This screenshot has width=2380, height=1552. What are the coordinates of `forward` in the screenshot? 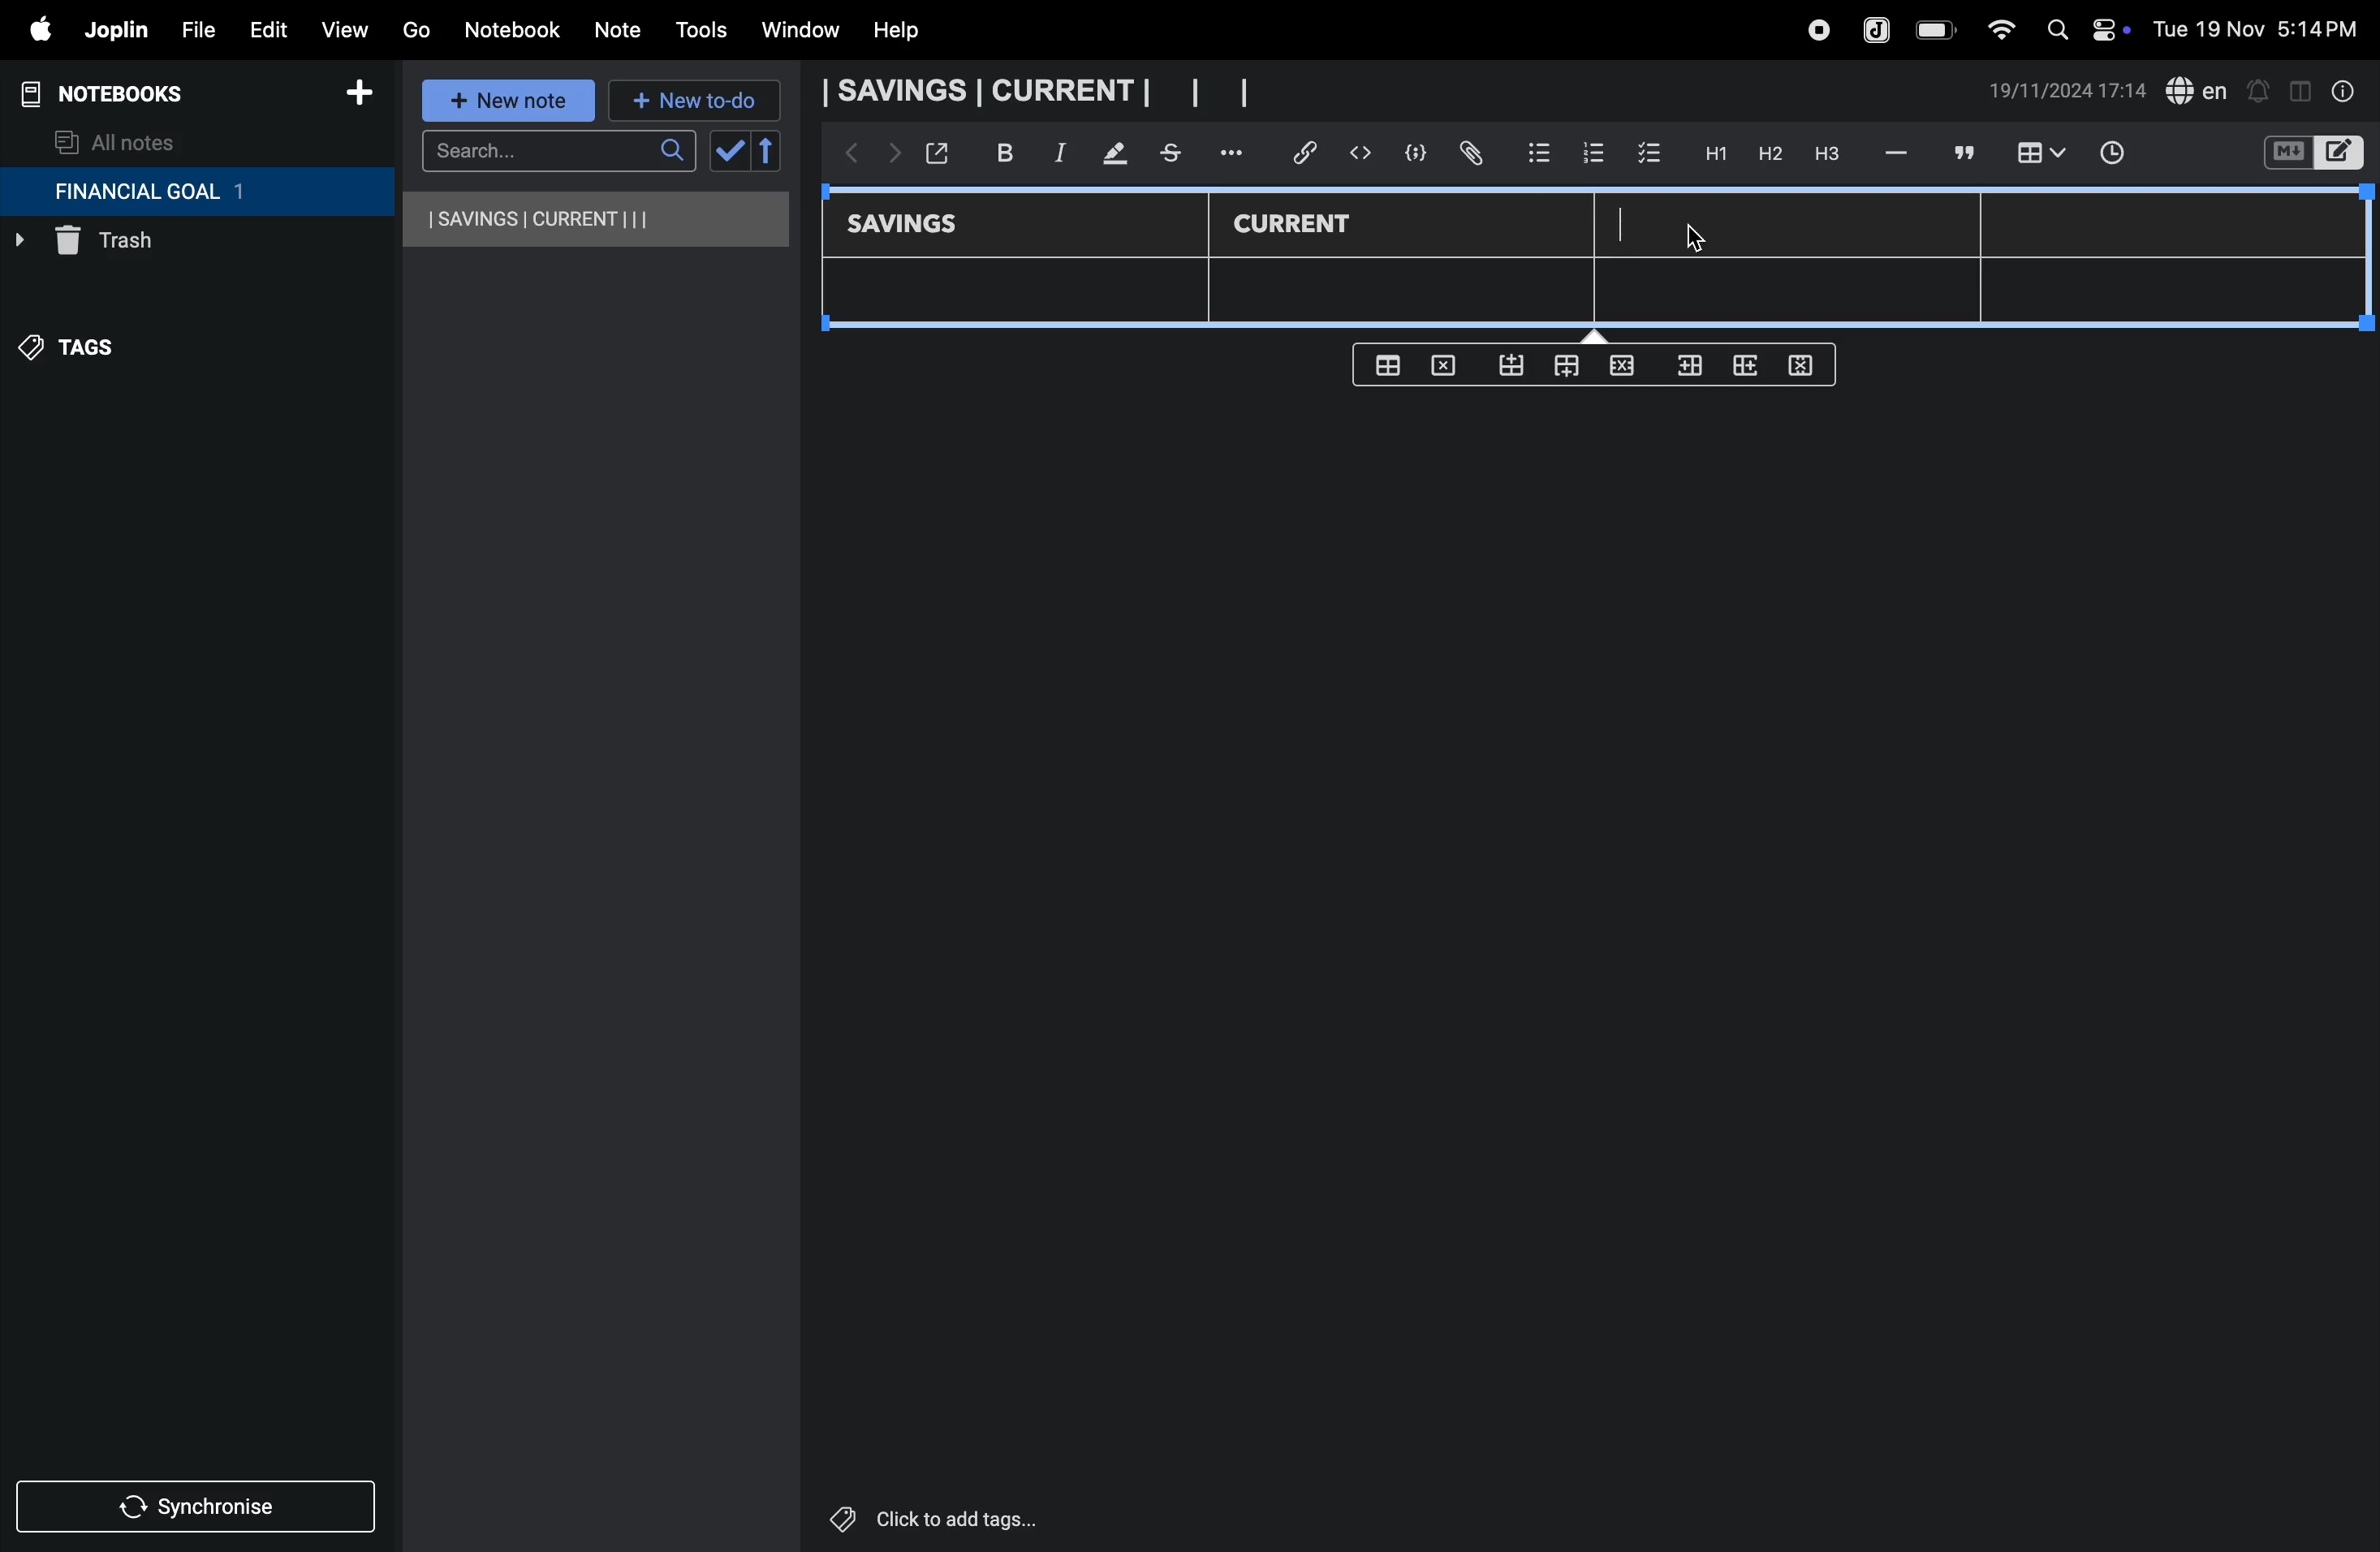 It's located at (889, 157).